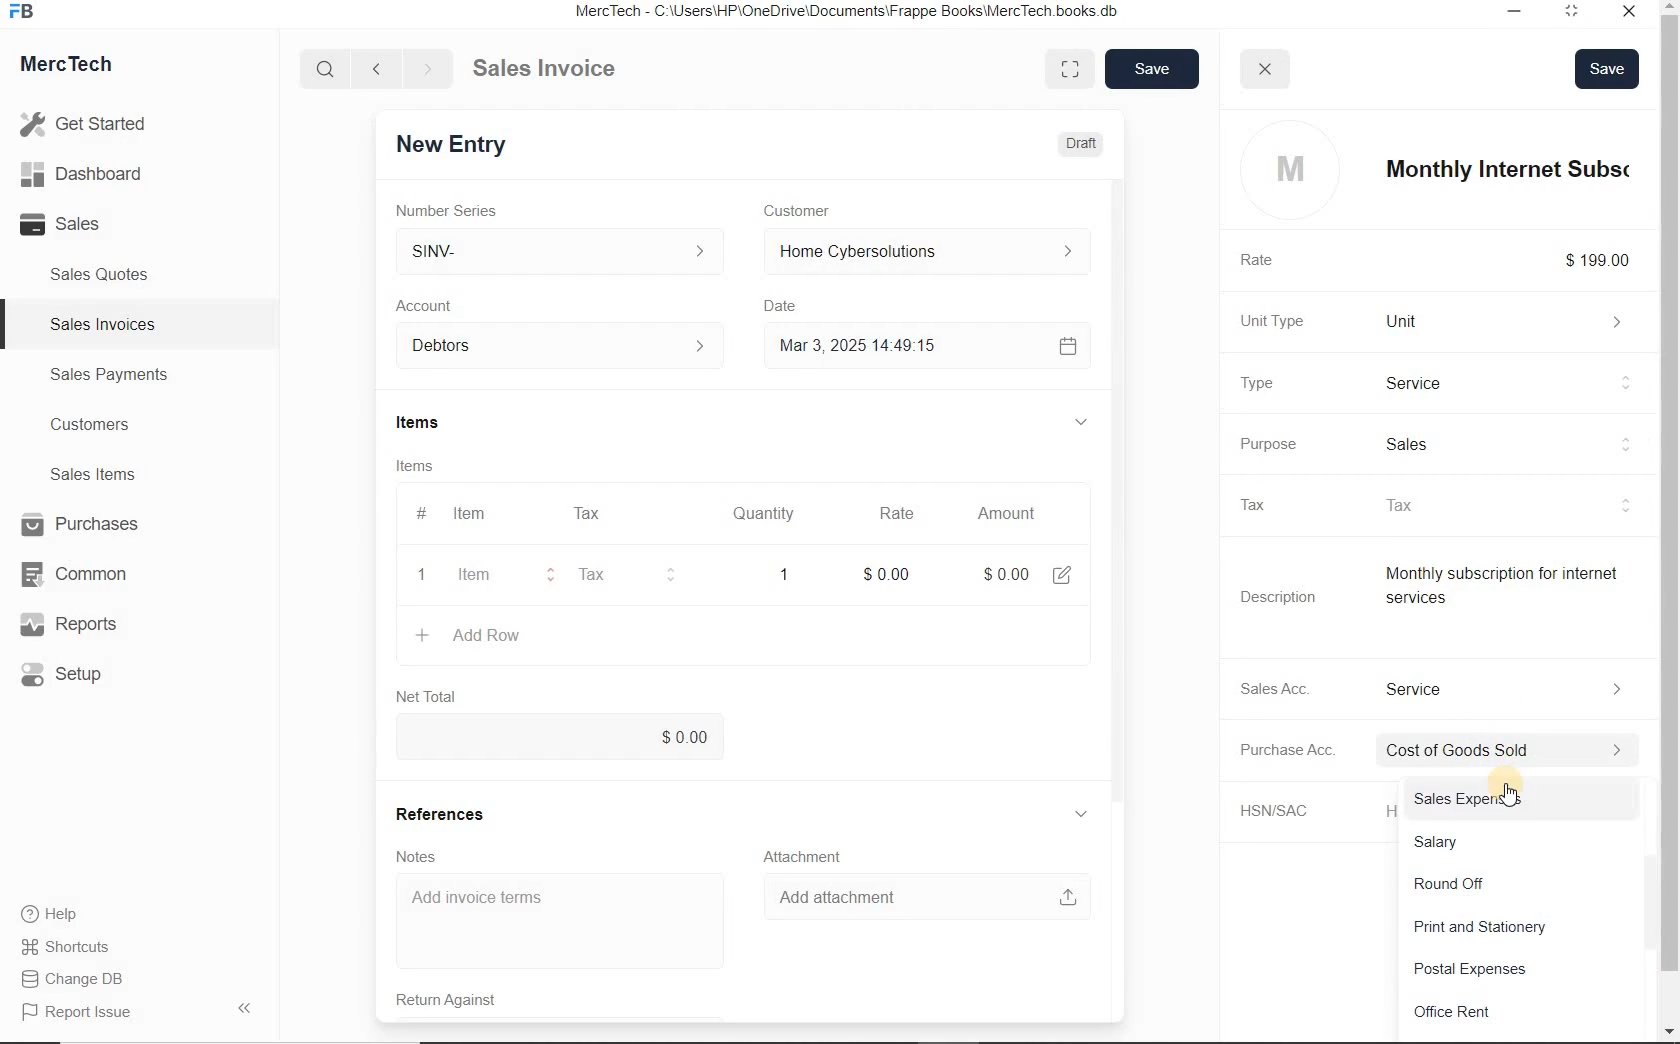 This screenshot has height=1044, width=1680. Describe the element at coordinates (83, 573) in the screenshot. I see `Common` at that location.